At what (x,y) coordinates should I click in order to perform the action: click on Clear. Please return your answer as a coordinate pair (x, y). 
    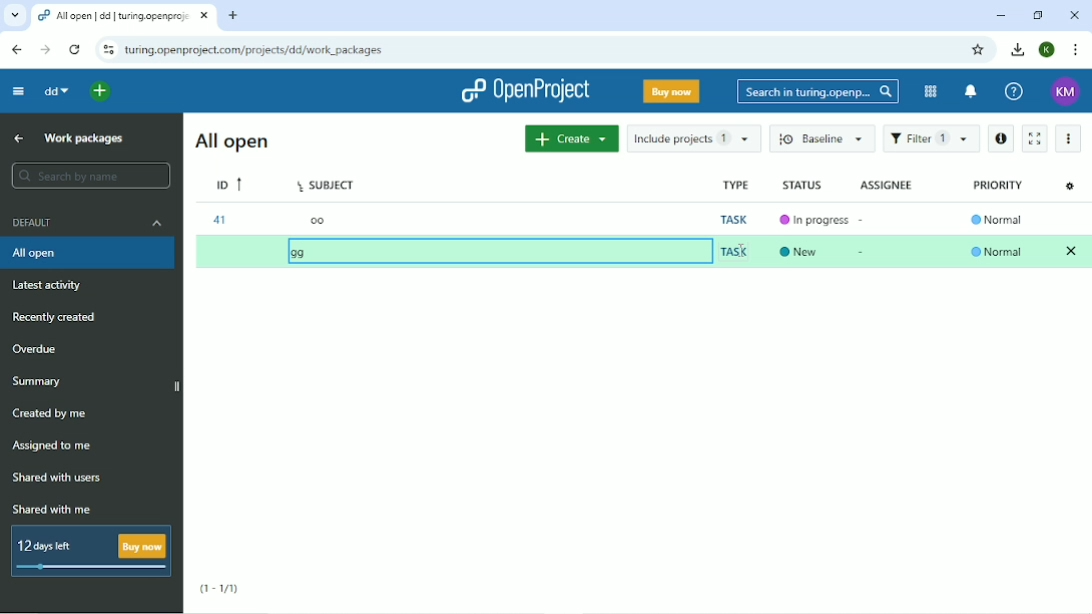
    Looking at the image, I should click on (1072, 250).